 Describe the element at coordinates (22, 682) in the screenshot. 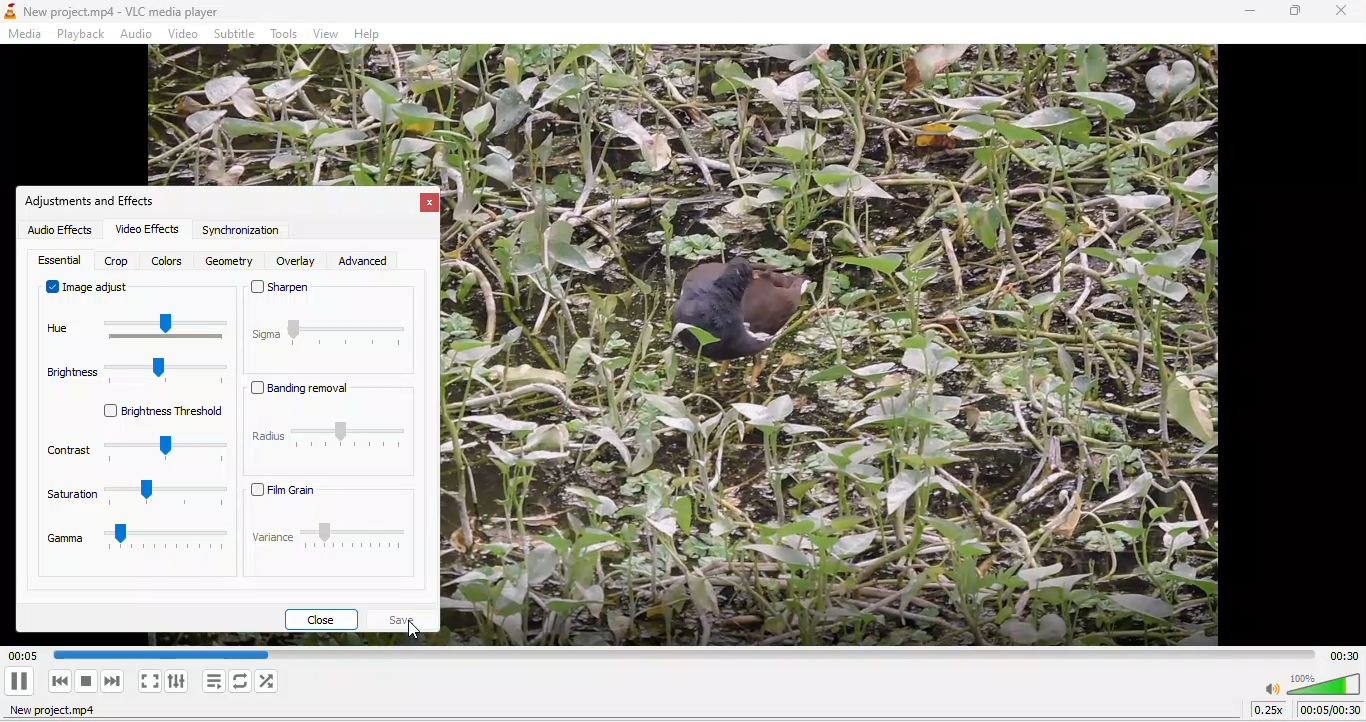

I see `` at that location.